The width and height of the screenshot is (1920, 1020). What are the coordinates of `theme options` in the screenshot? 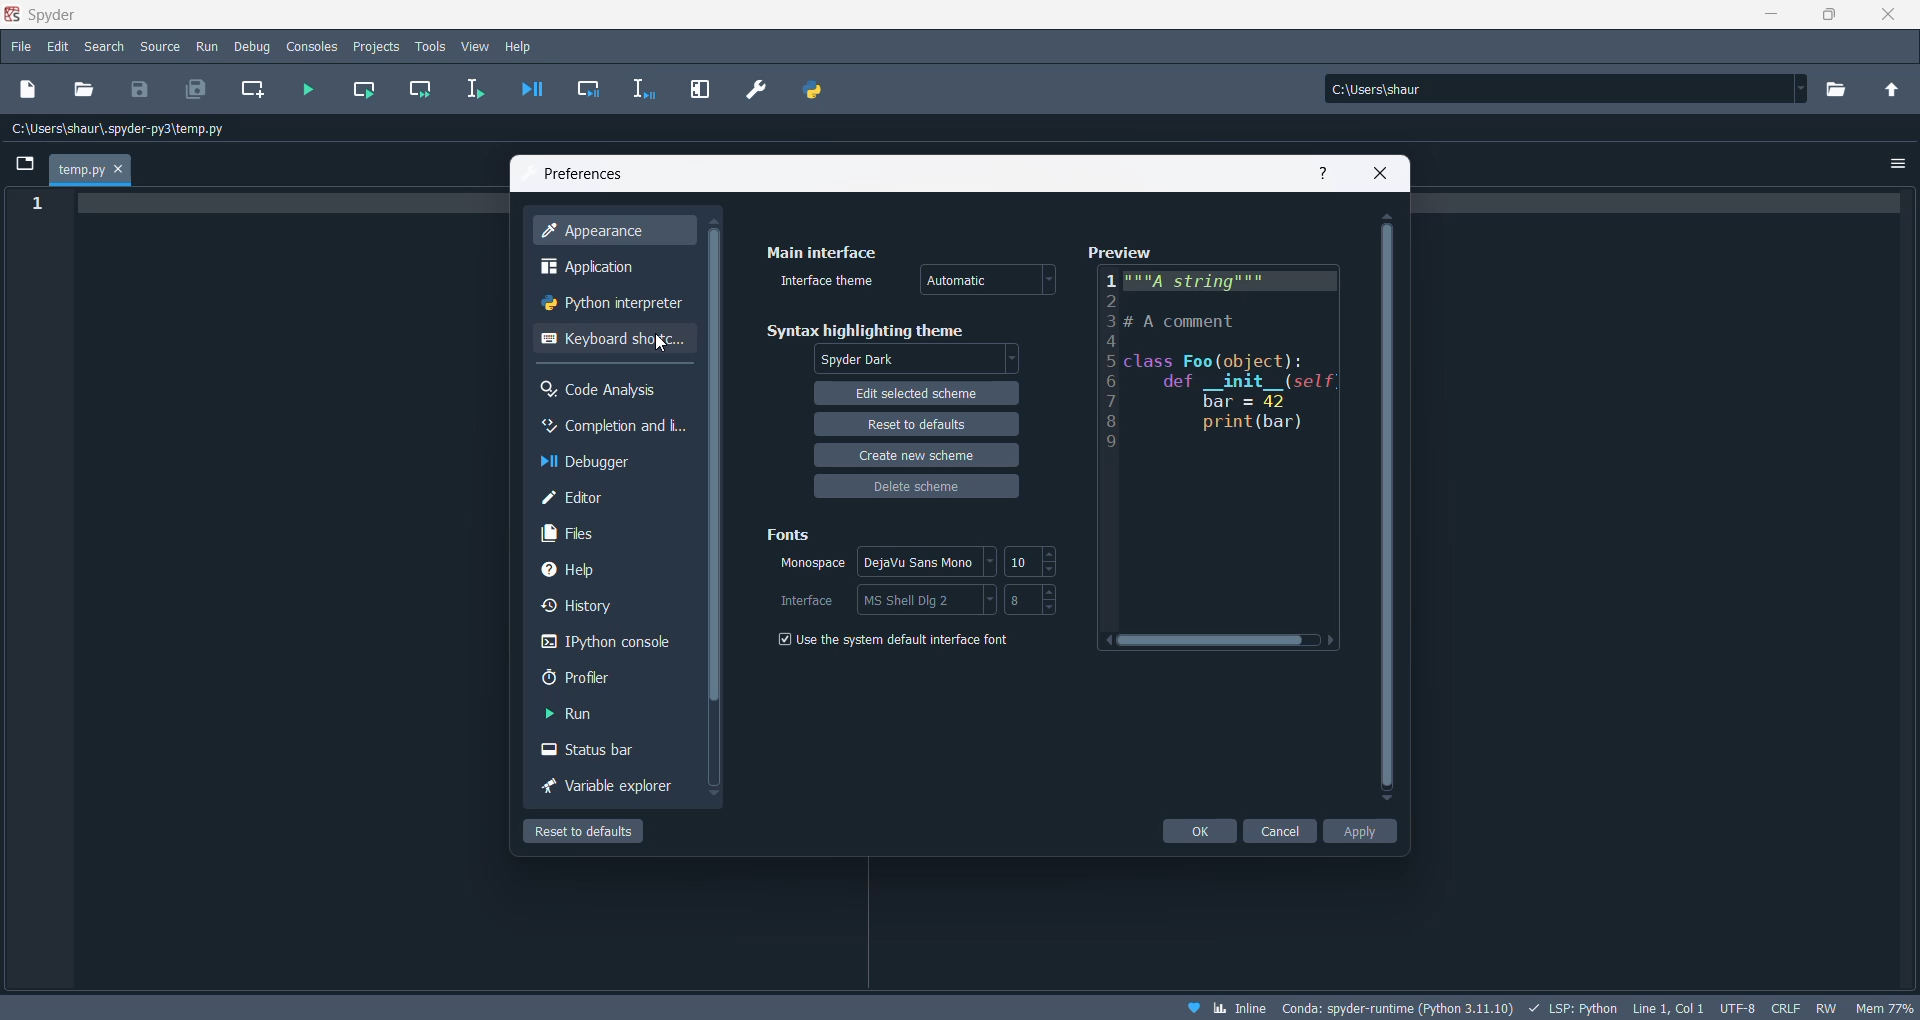 It's located at (915, 358).